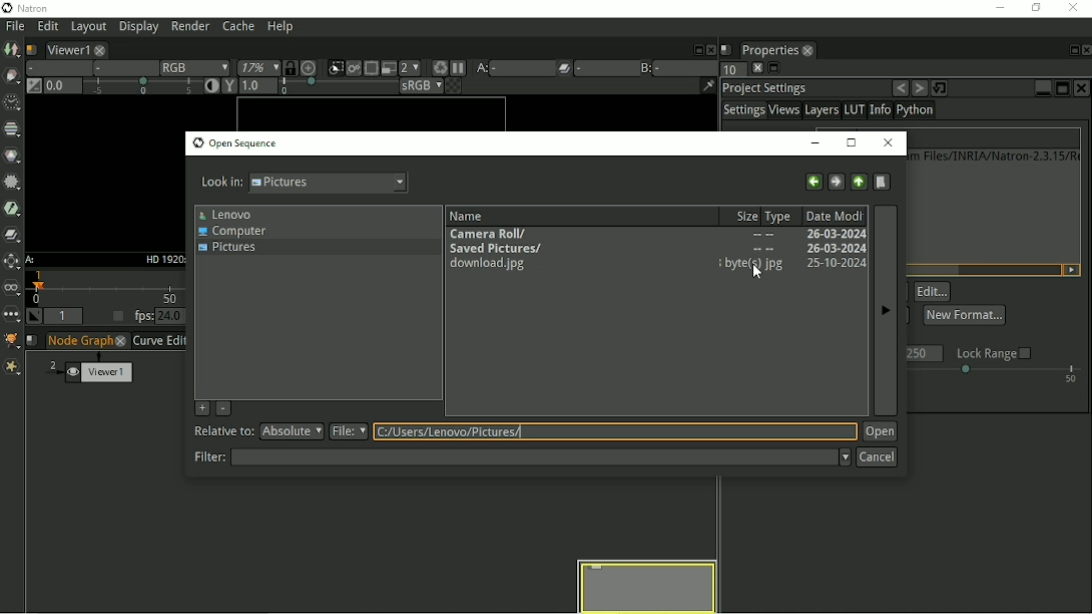 The image size is (1092, 614). What do you see at coordinates (1083, 88) in the screenshot?
I see `Close` at bounding box center [1083, 88].